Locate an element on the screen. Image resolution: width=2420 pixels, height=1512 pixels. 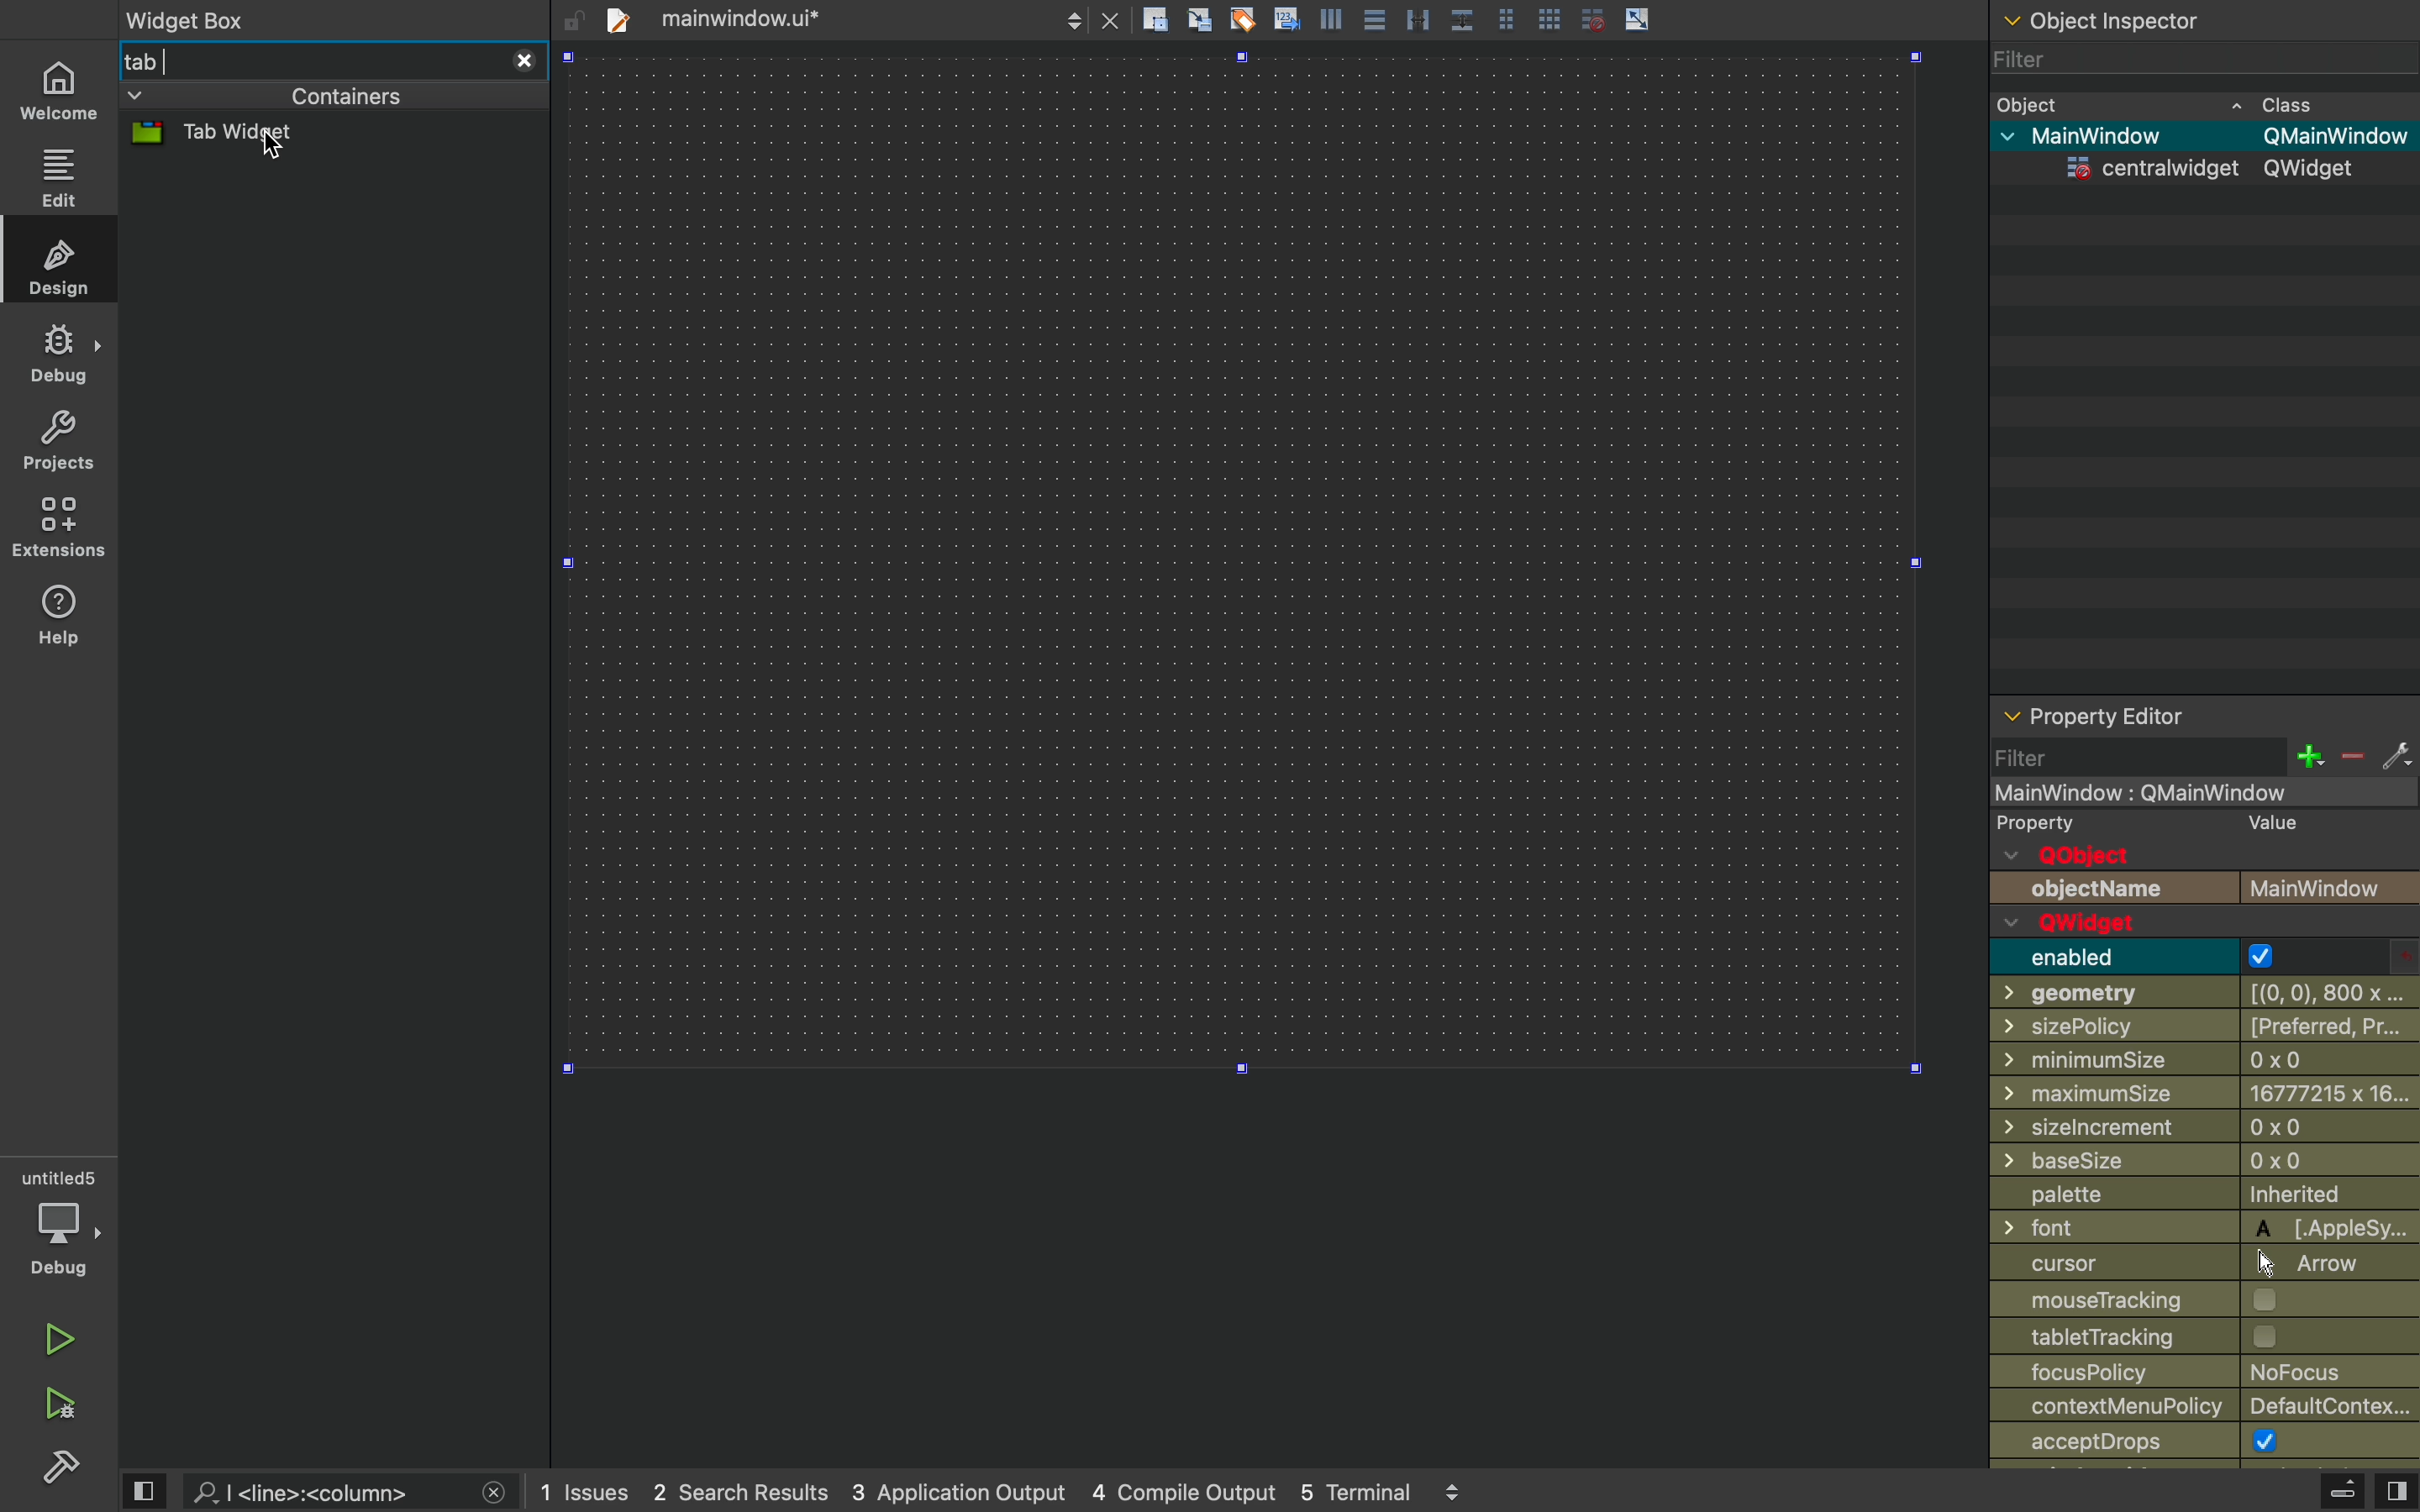
next/back is located at coordinates (1073, 19).